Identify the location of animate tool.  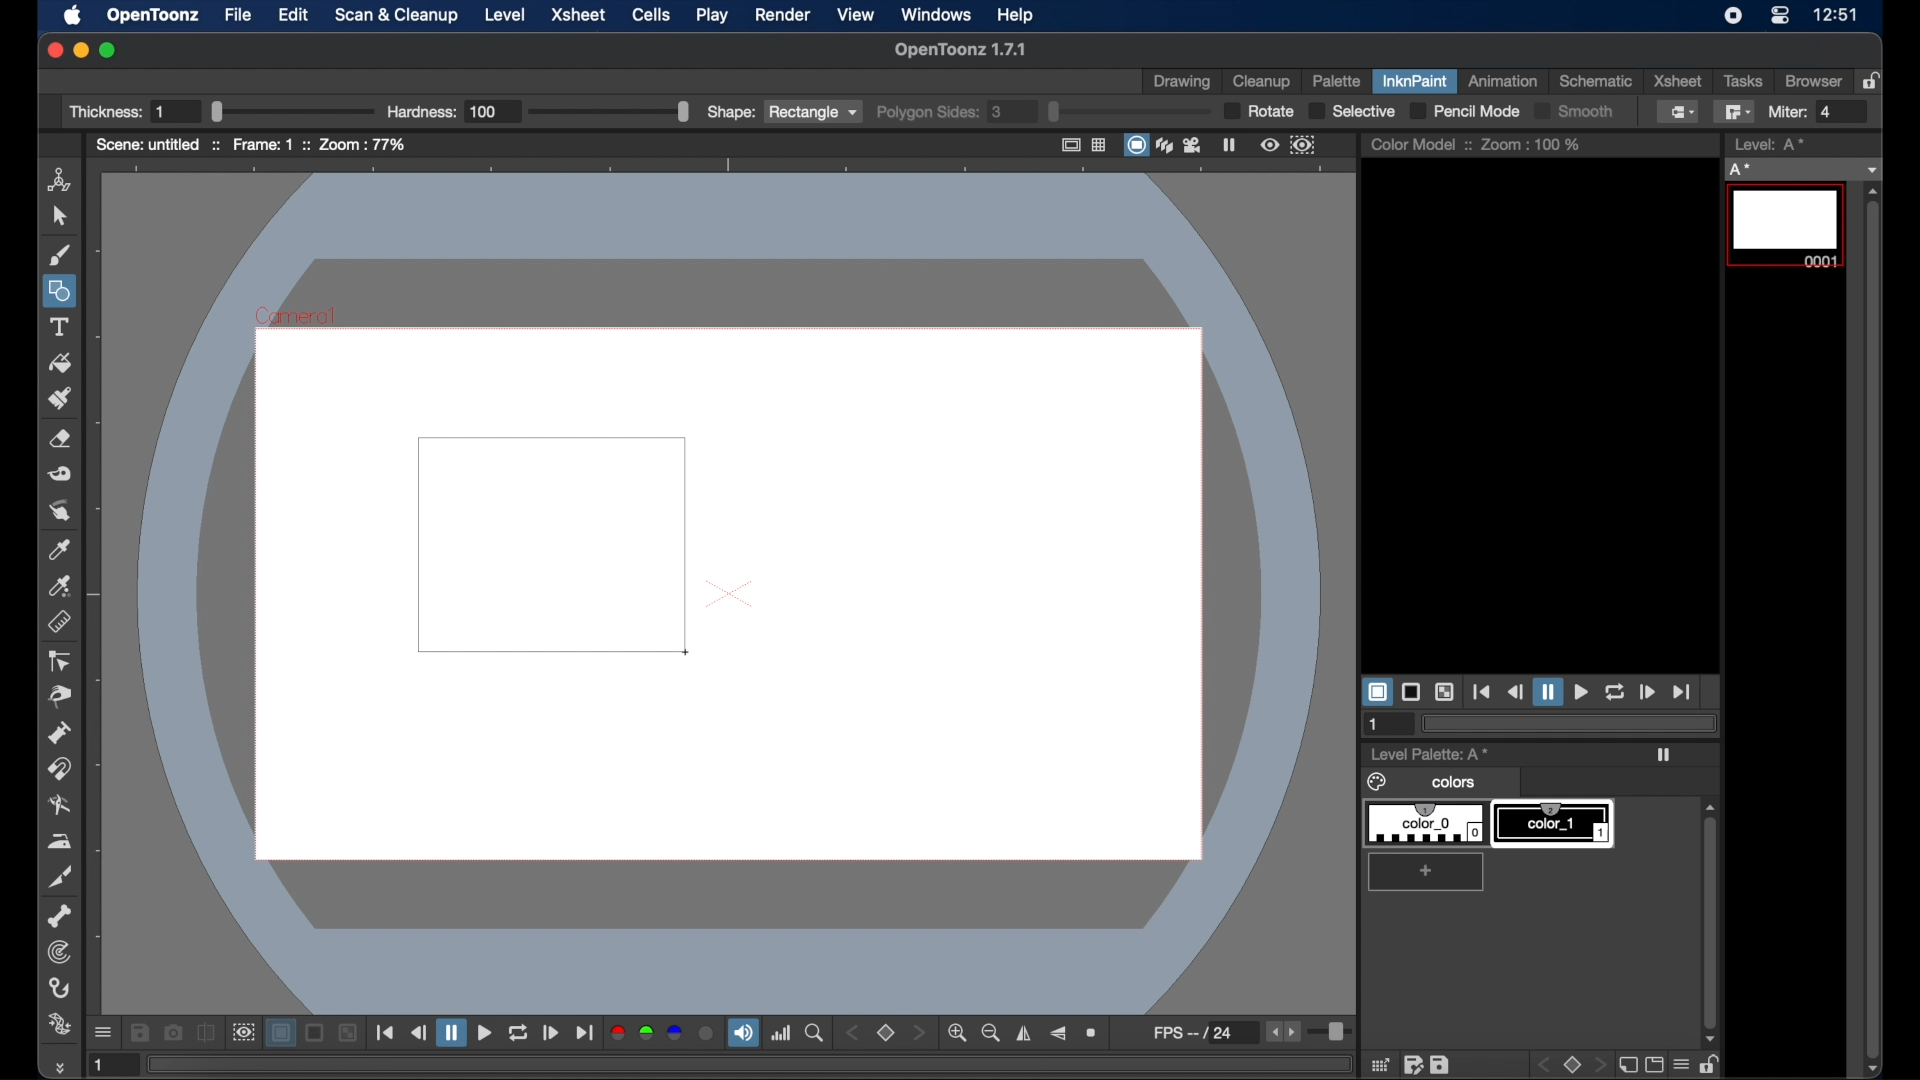
(60, 180).